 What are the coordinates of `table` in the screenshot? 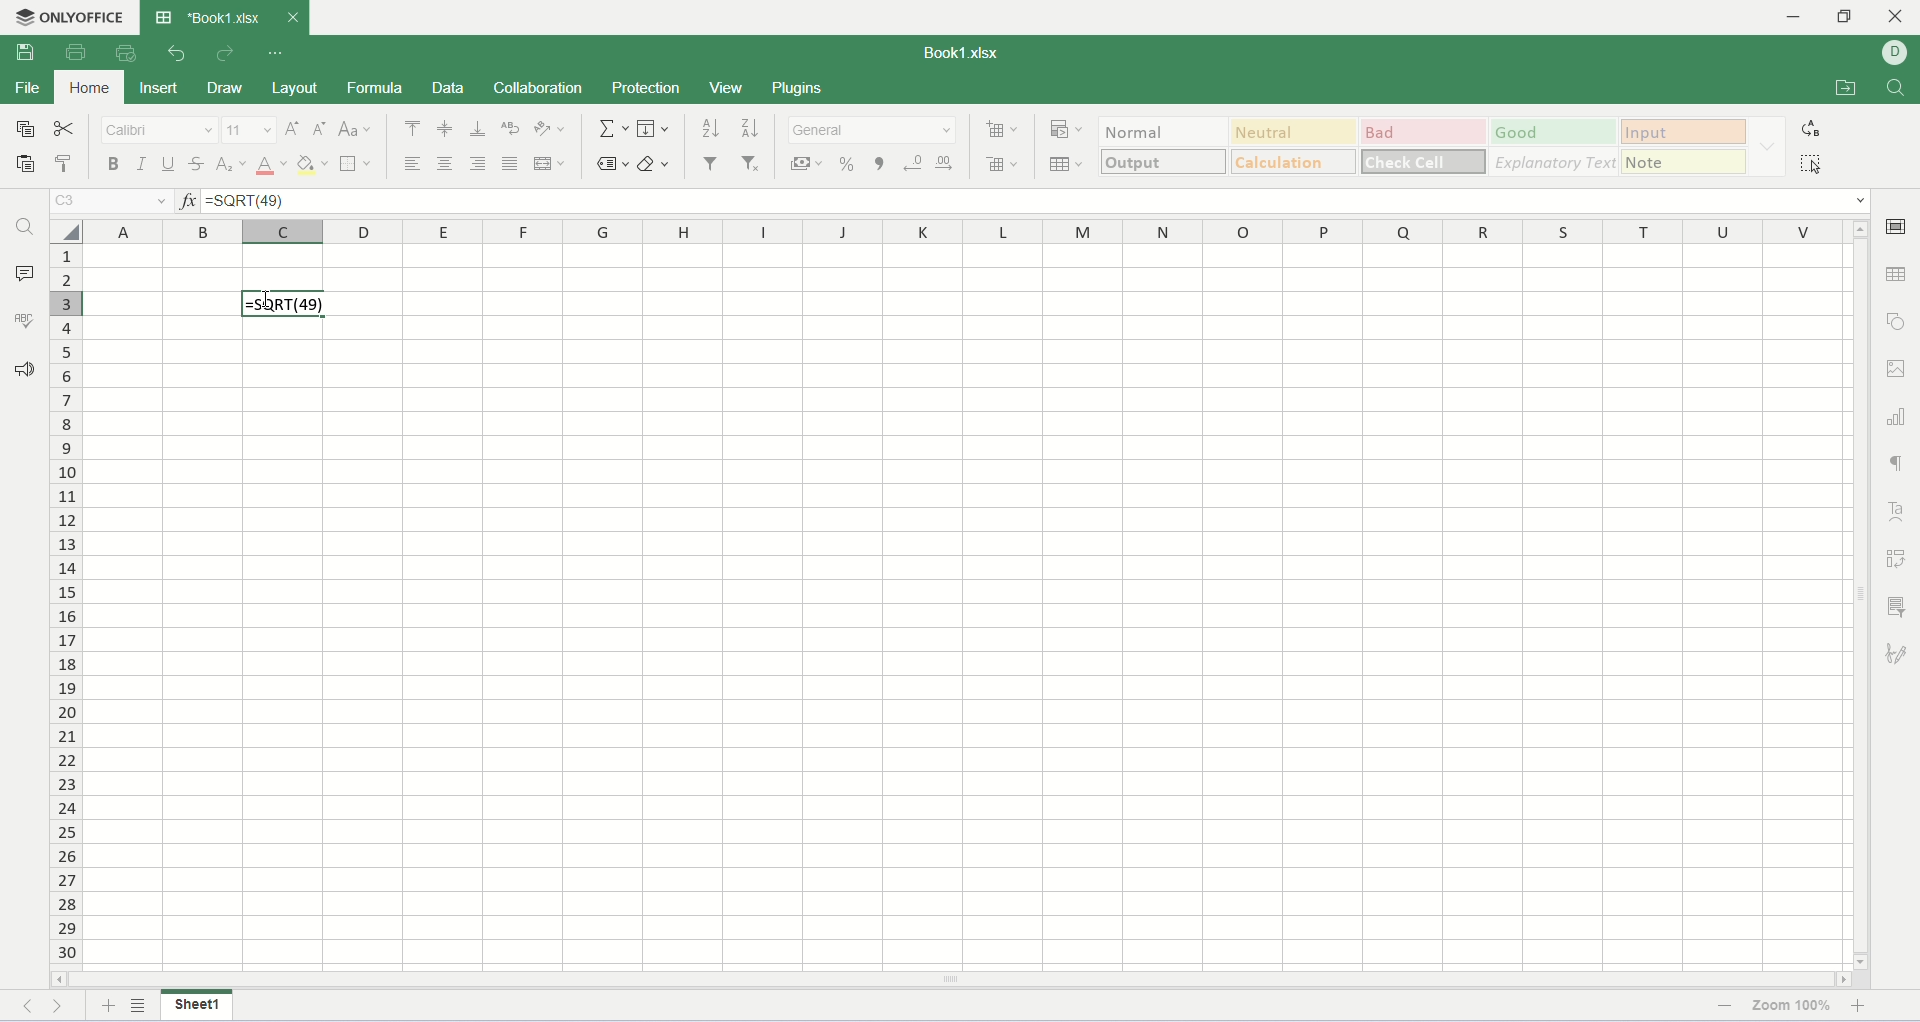 It's located at (1067, 161).